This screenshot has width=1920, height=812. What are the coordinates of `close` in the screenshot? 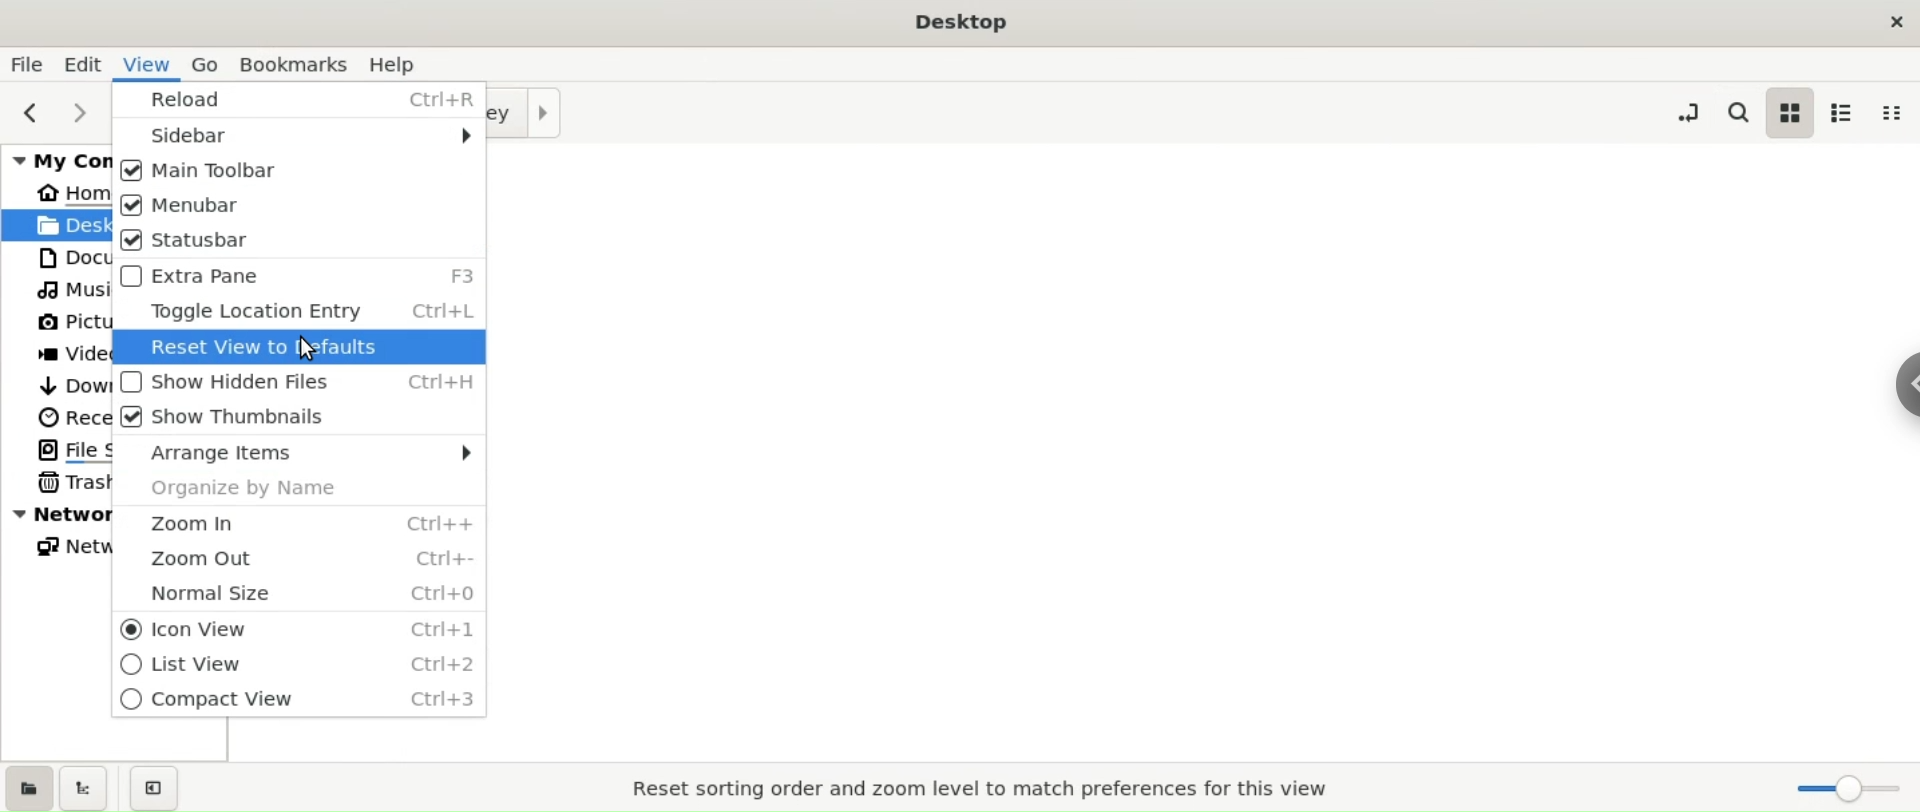 It's located at (1894, 19).